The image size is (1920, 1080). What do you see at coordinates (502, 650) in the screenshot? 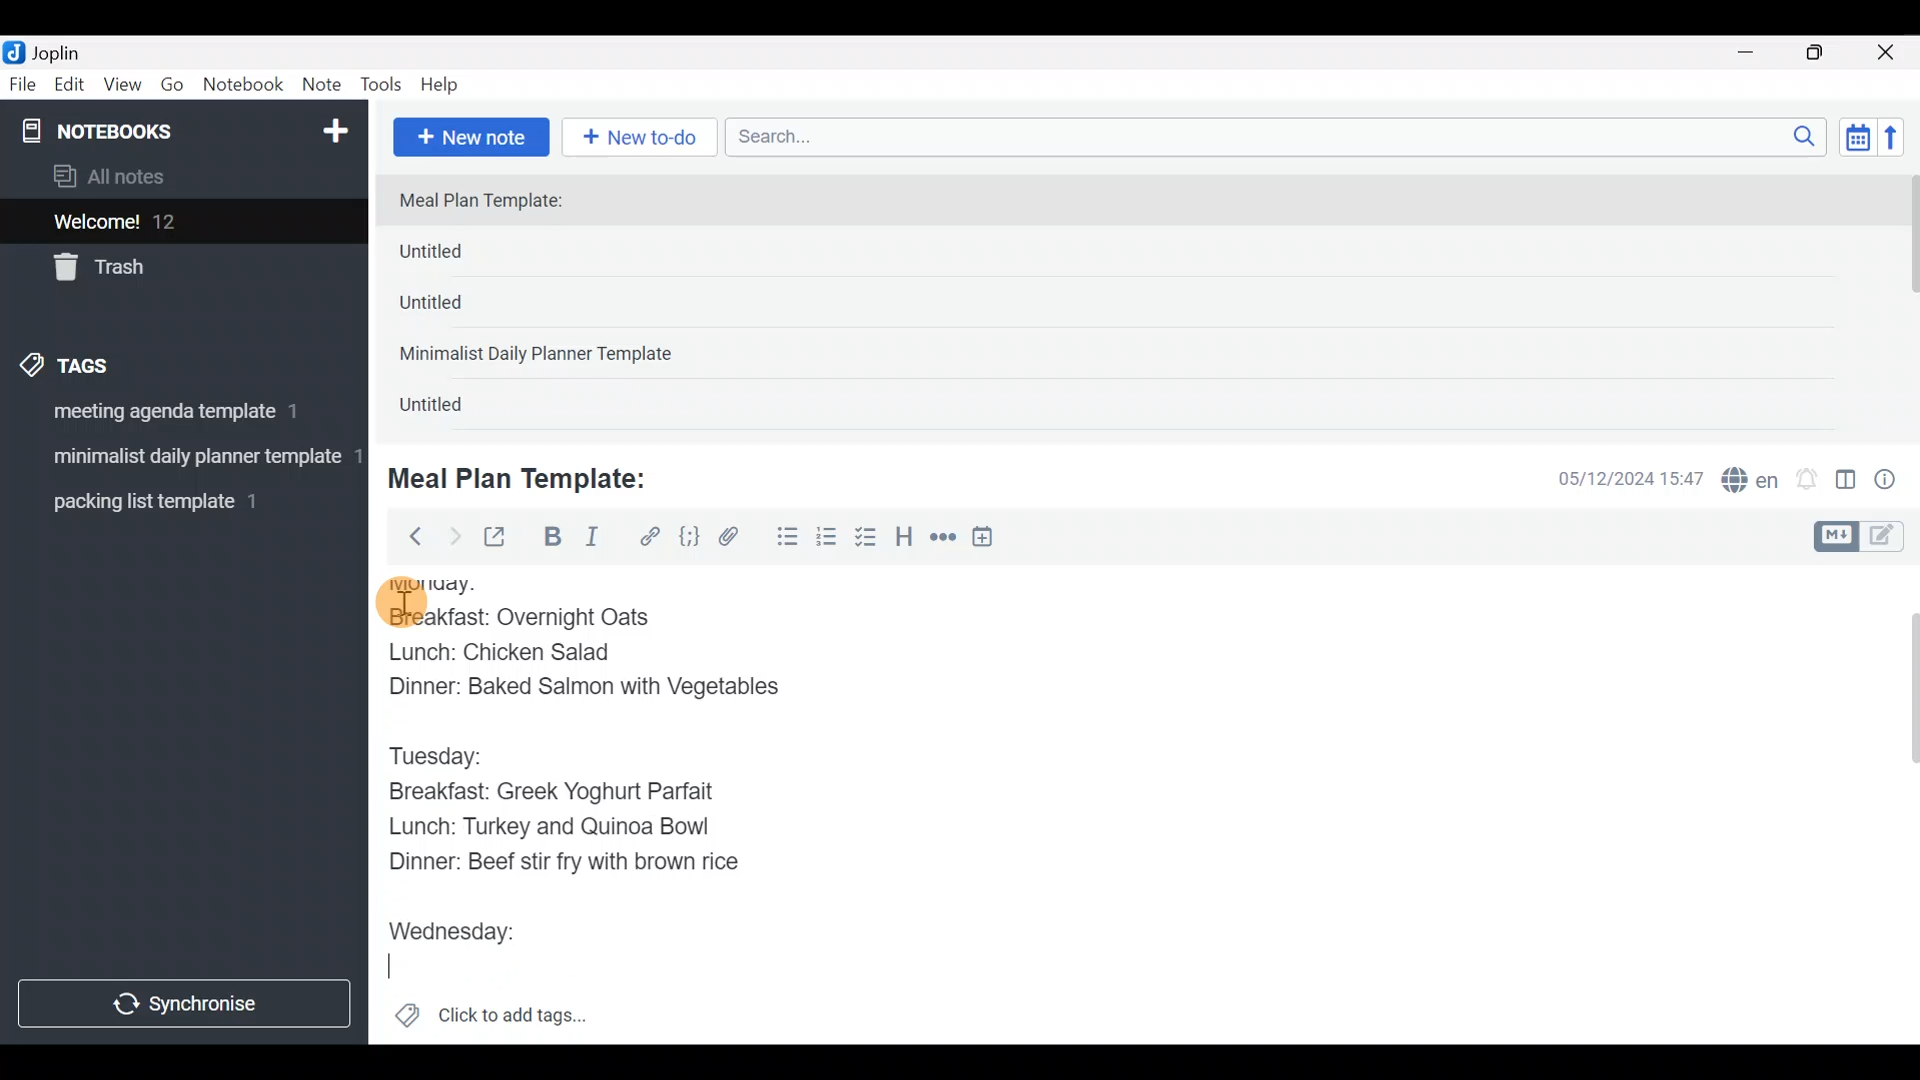
I see `Lunch: Chicken Salad` at bounding box center [502, 650].